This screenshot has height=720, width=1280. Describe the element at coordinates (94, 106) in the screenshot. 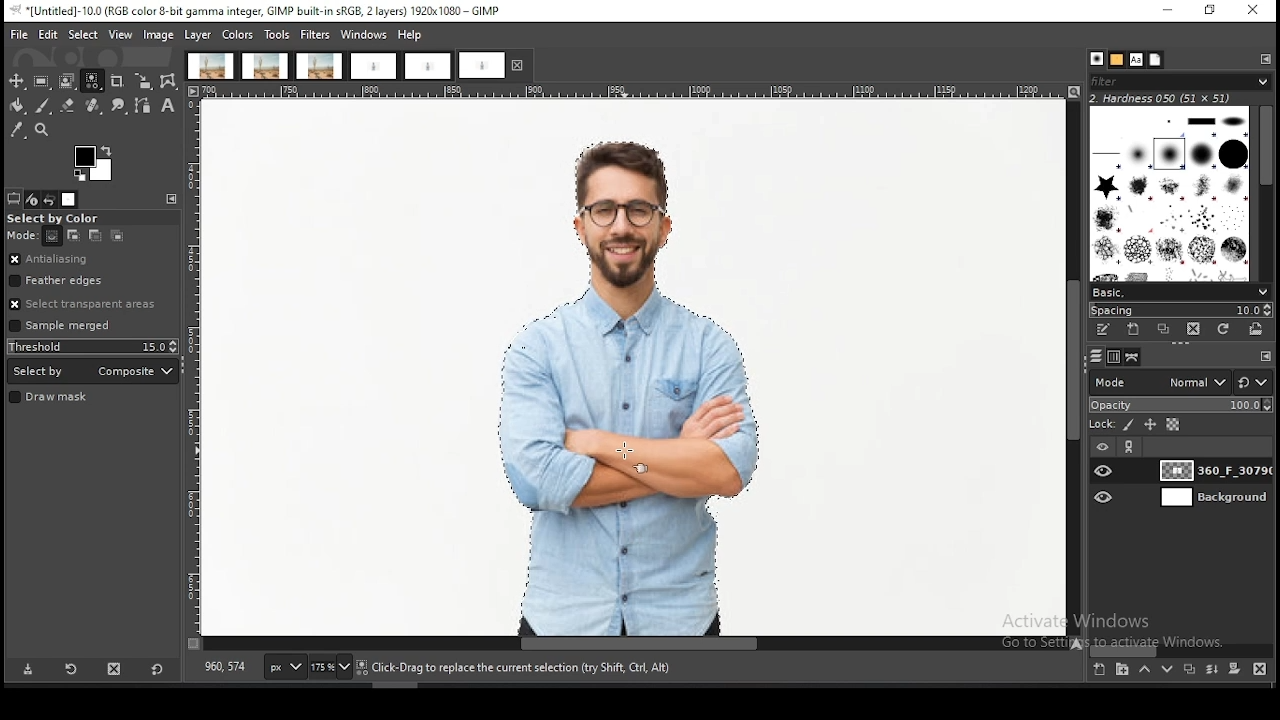

I see `healing tool` at that location.